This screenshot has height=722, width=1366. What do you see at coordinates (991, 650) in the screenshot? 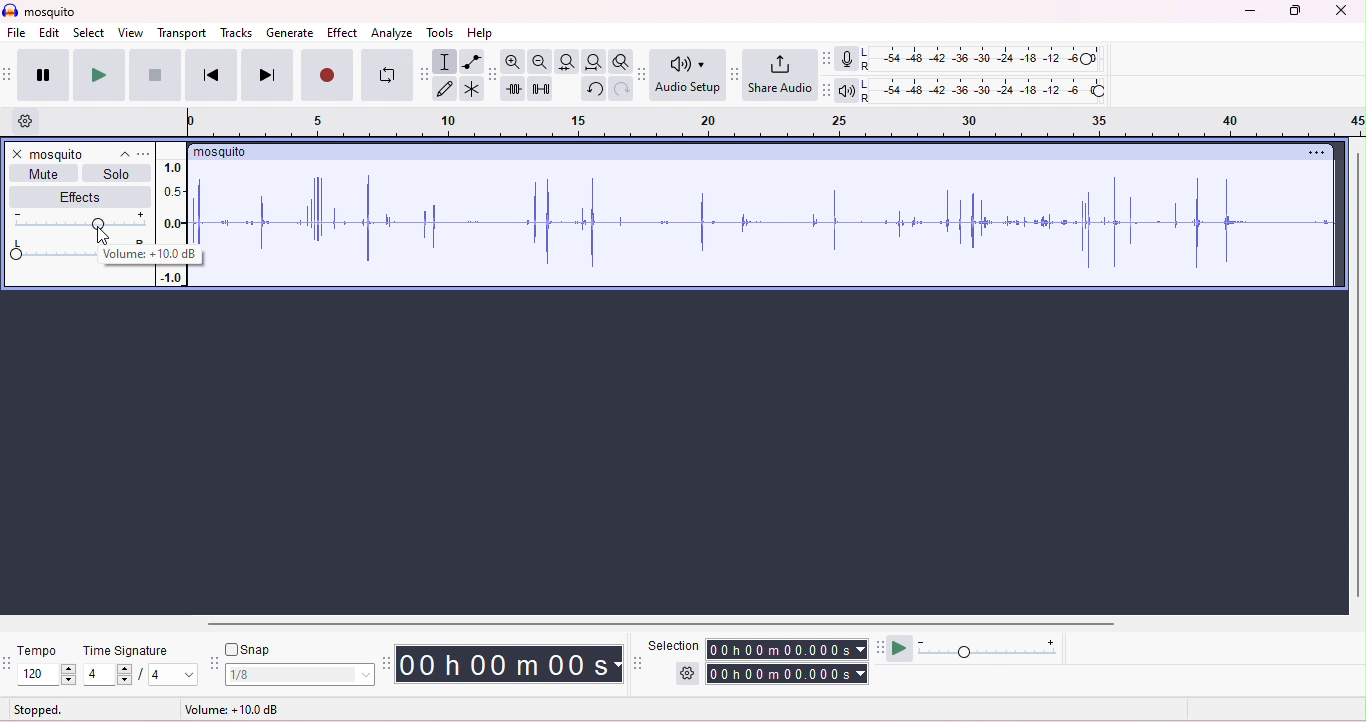
I see `playback spedd` at bounding box center [991, 650].